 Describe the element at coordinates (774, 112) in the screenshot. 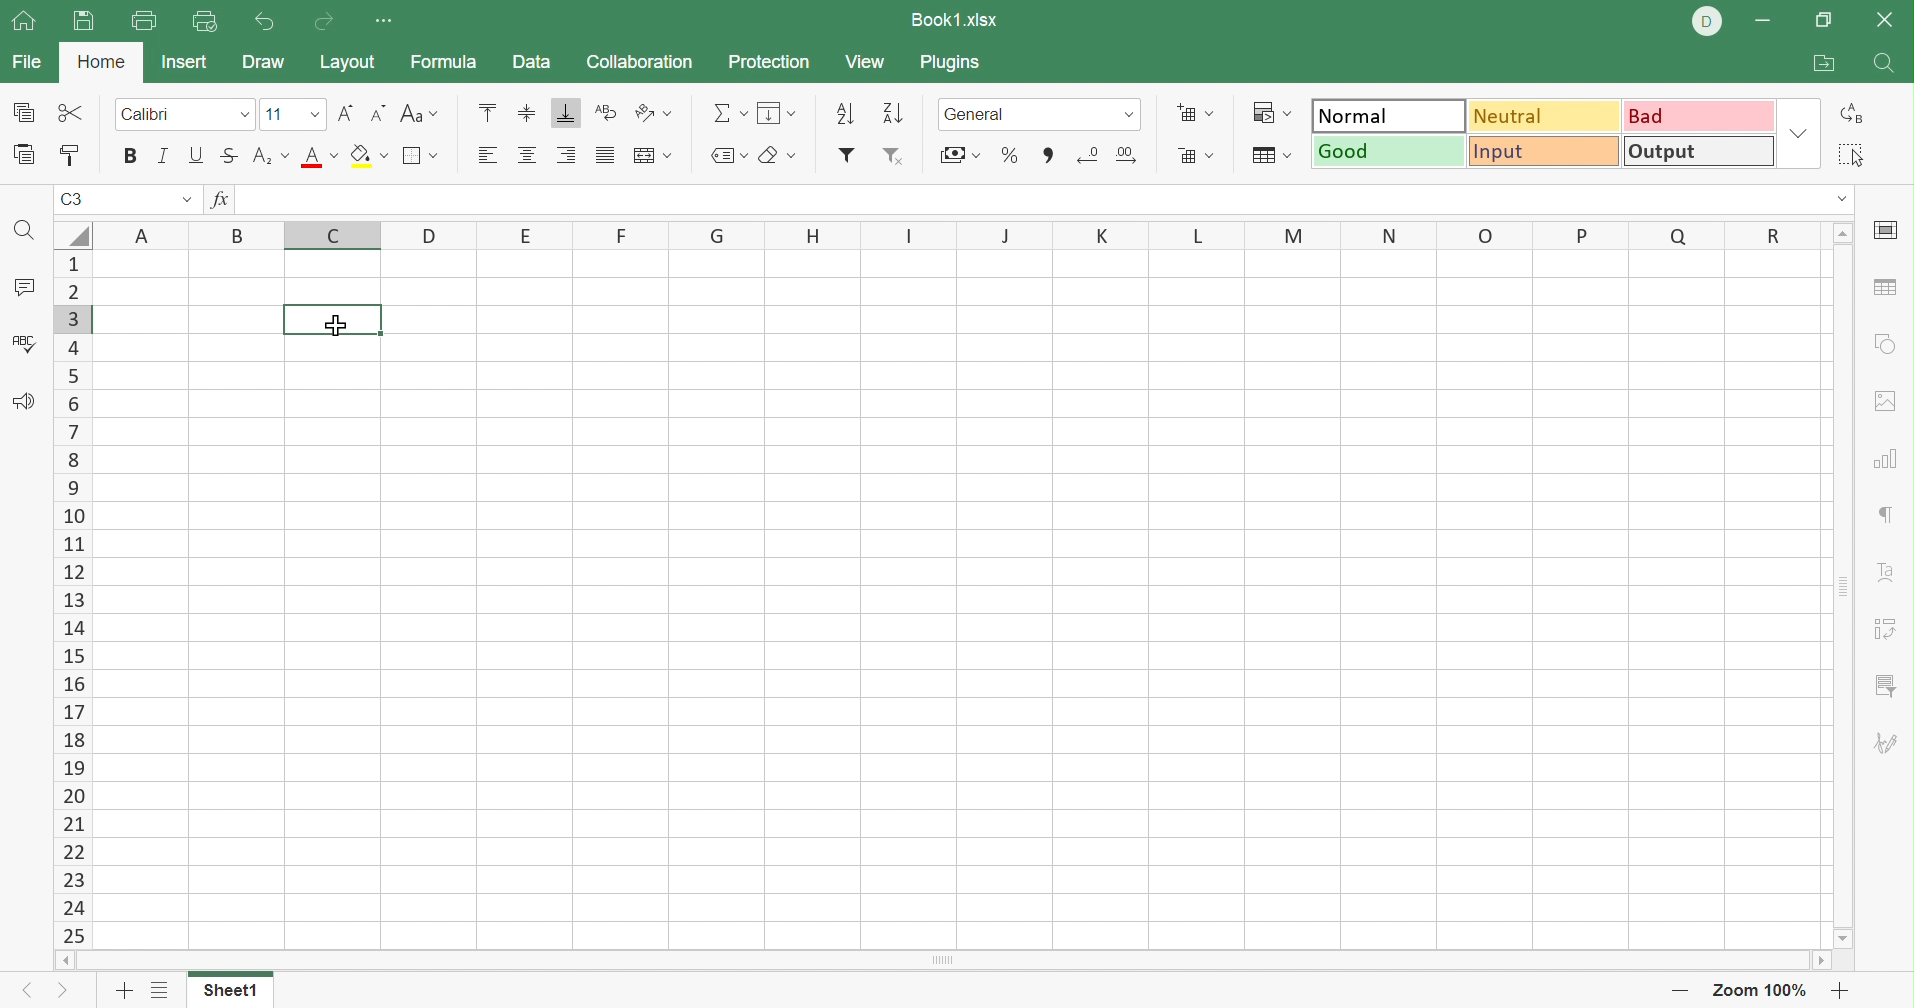

I see `Fill` at that location.